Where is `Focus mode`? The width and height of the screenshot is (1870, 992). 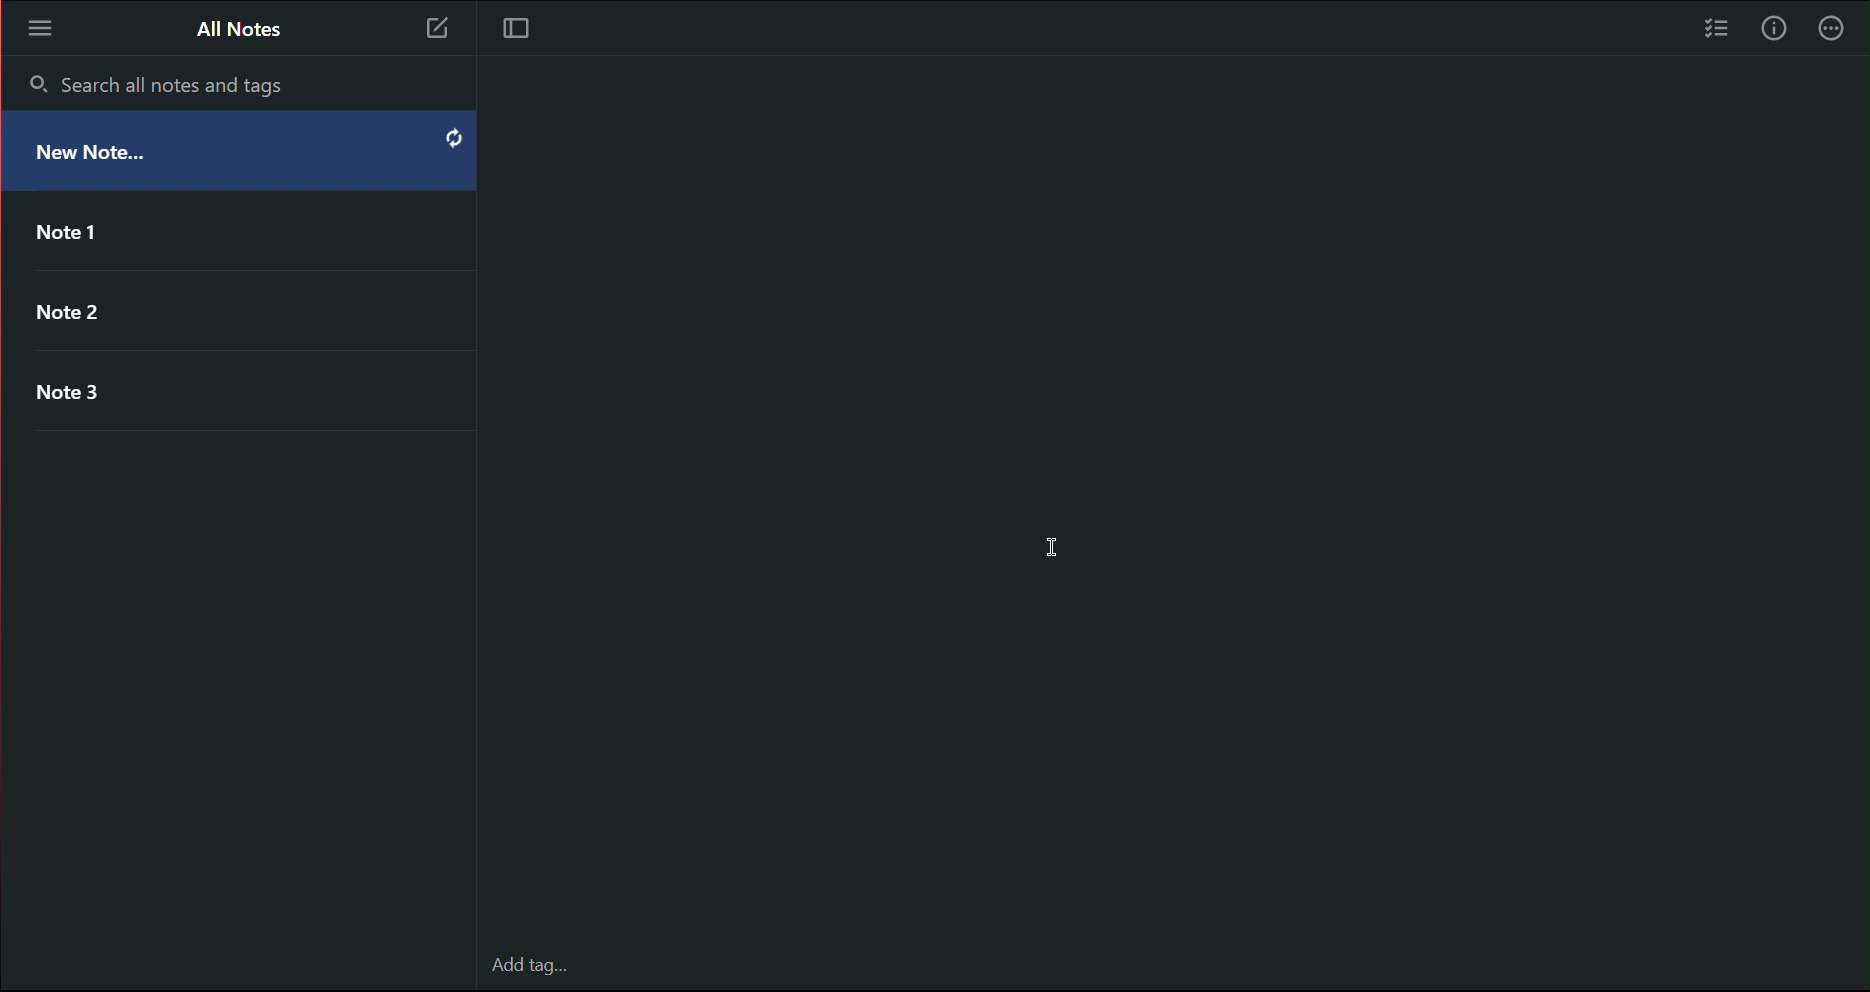 Focus mode is located at coordinates (515, 33).